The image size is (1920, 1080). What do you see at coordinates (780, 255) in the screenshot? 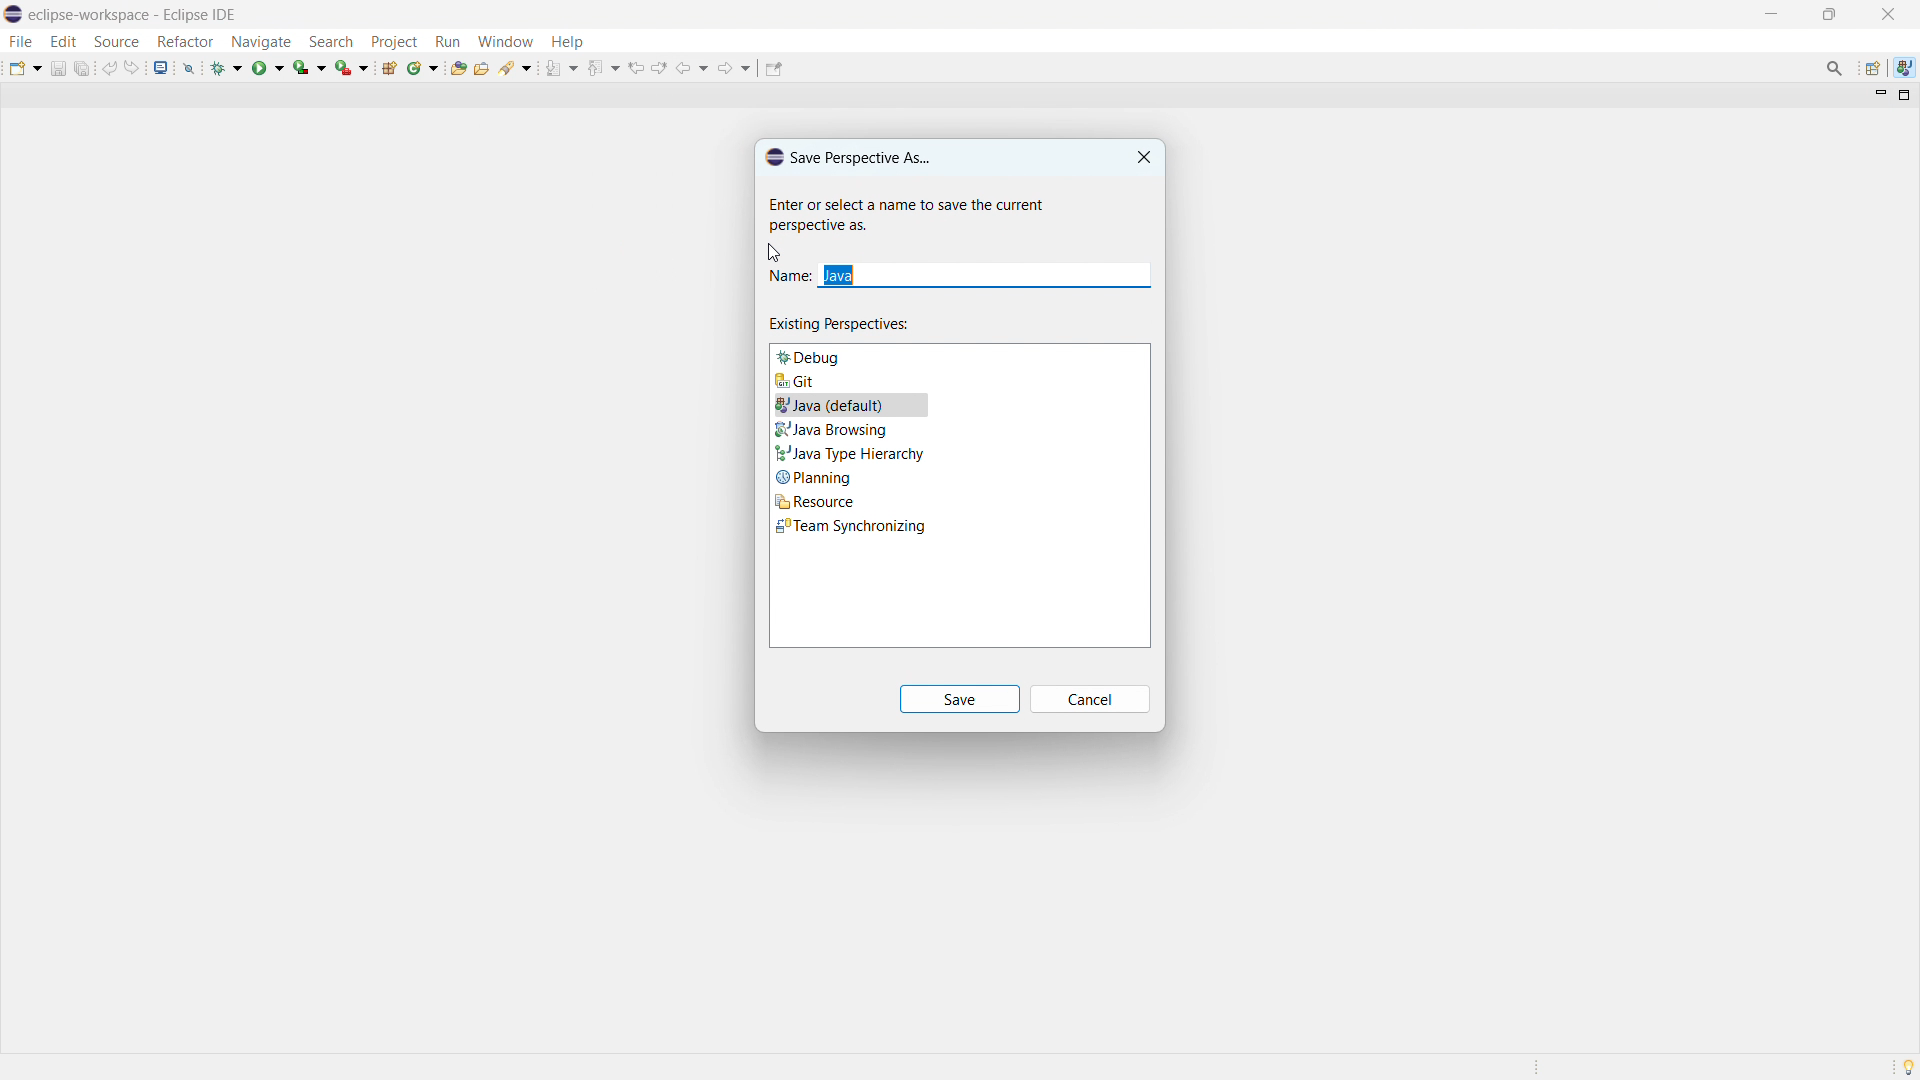
I see `cursor` at bounding box center [780, 255].